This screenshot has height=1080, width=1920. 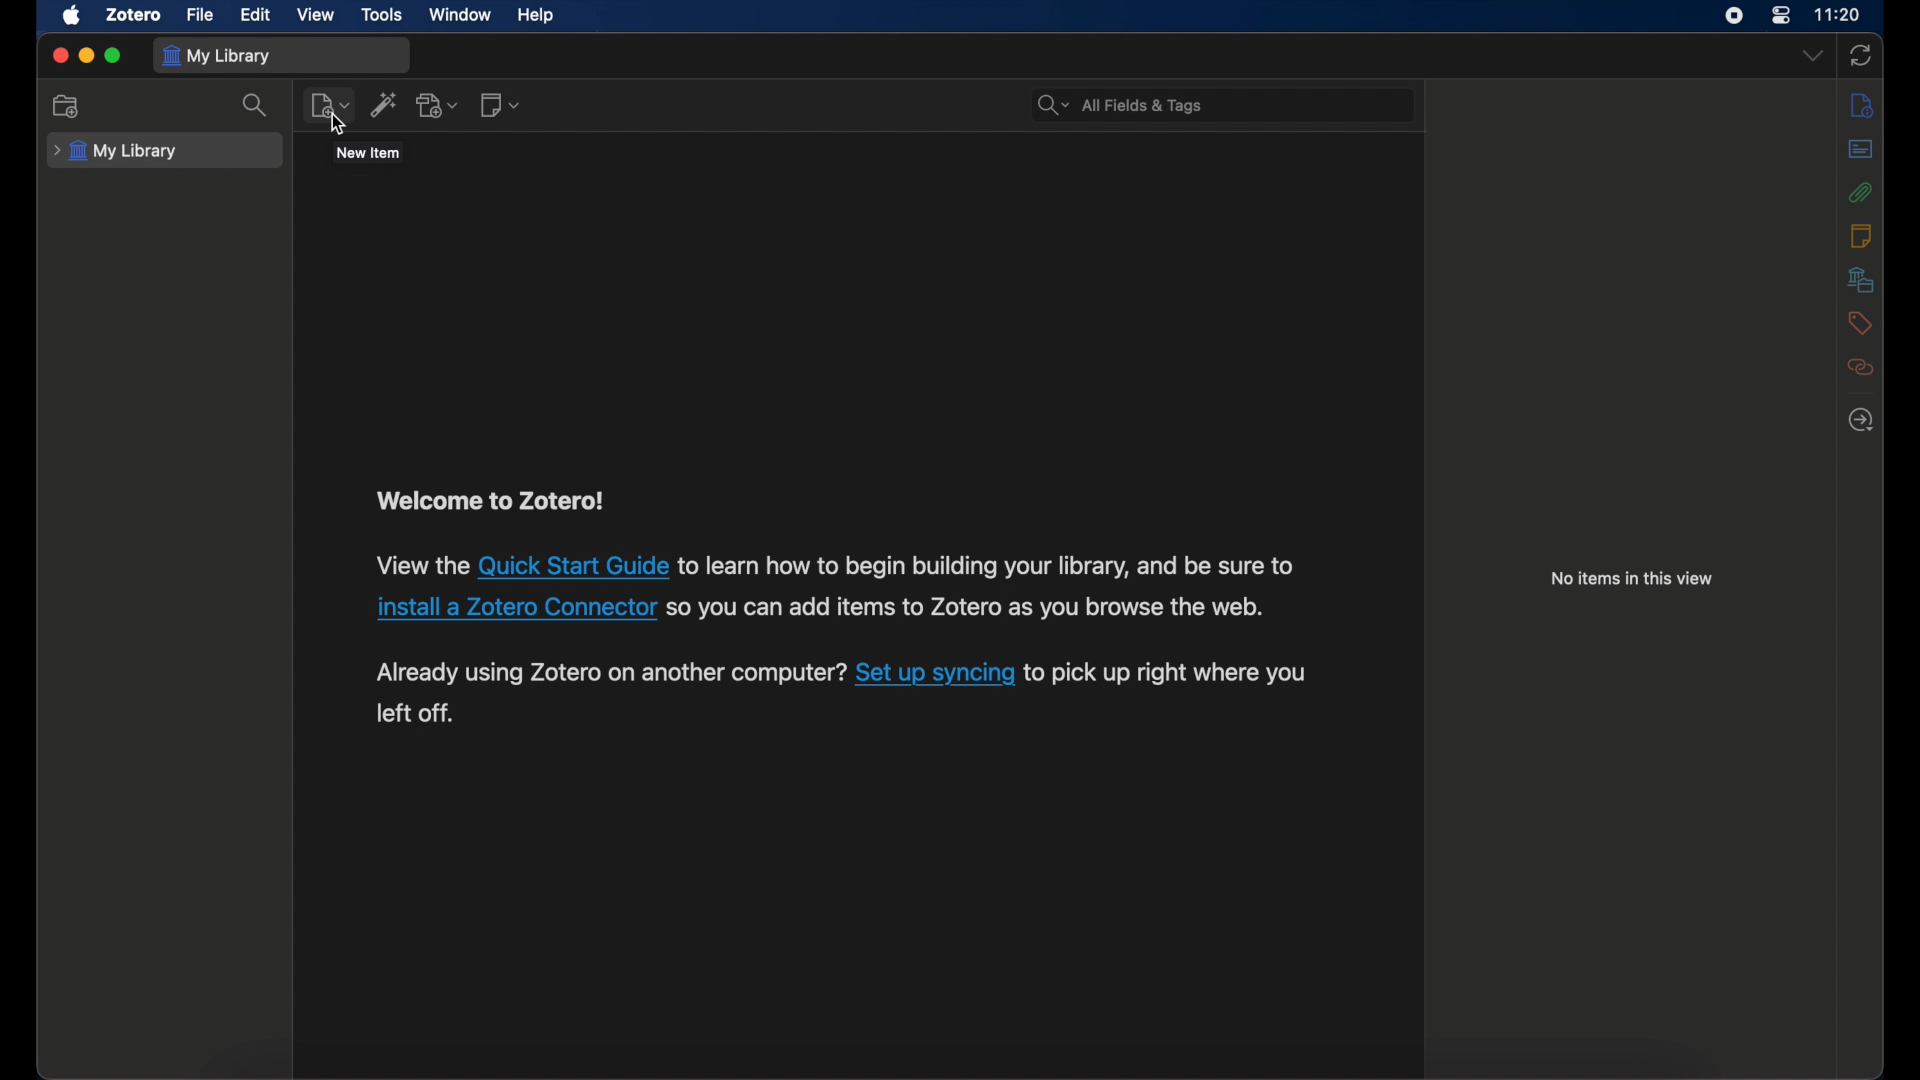 I want to click on related, so click(x=1858, y=367).